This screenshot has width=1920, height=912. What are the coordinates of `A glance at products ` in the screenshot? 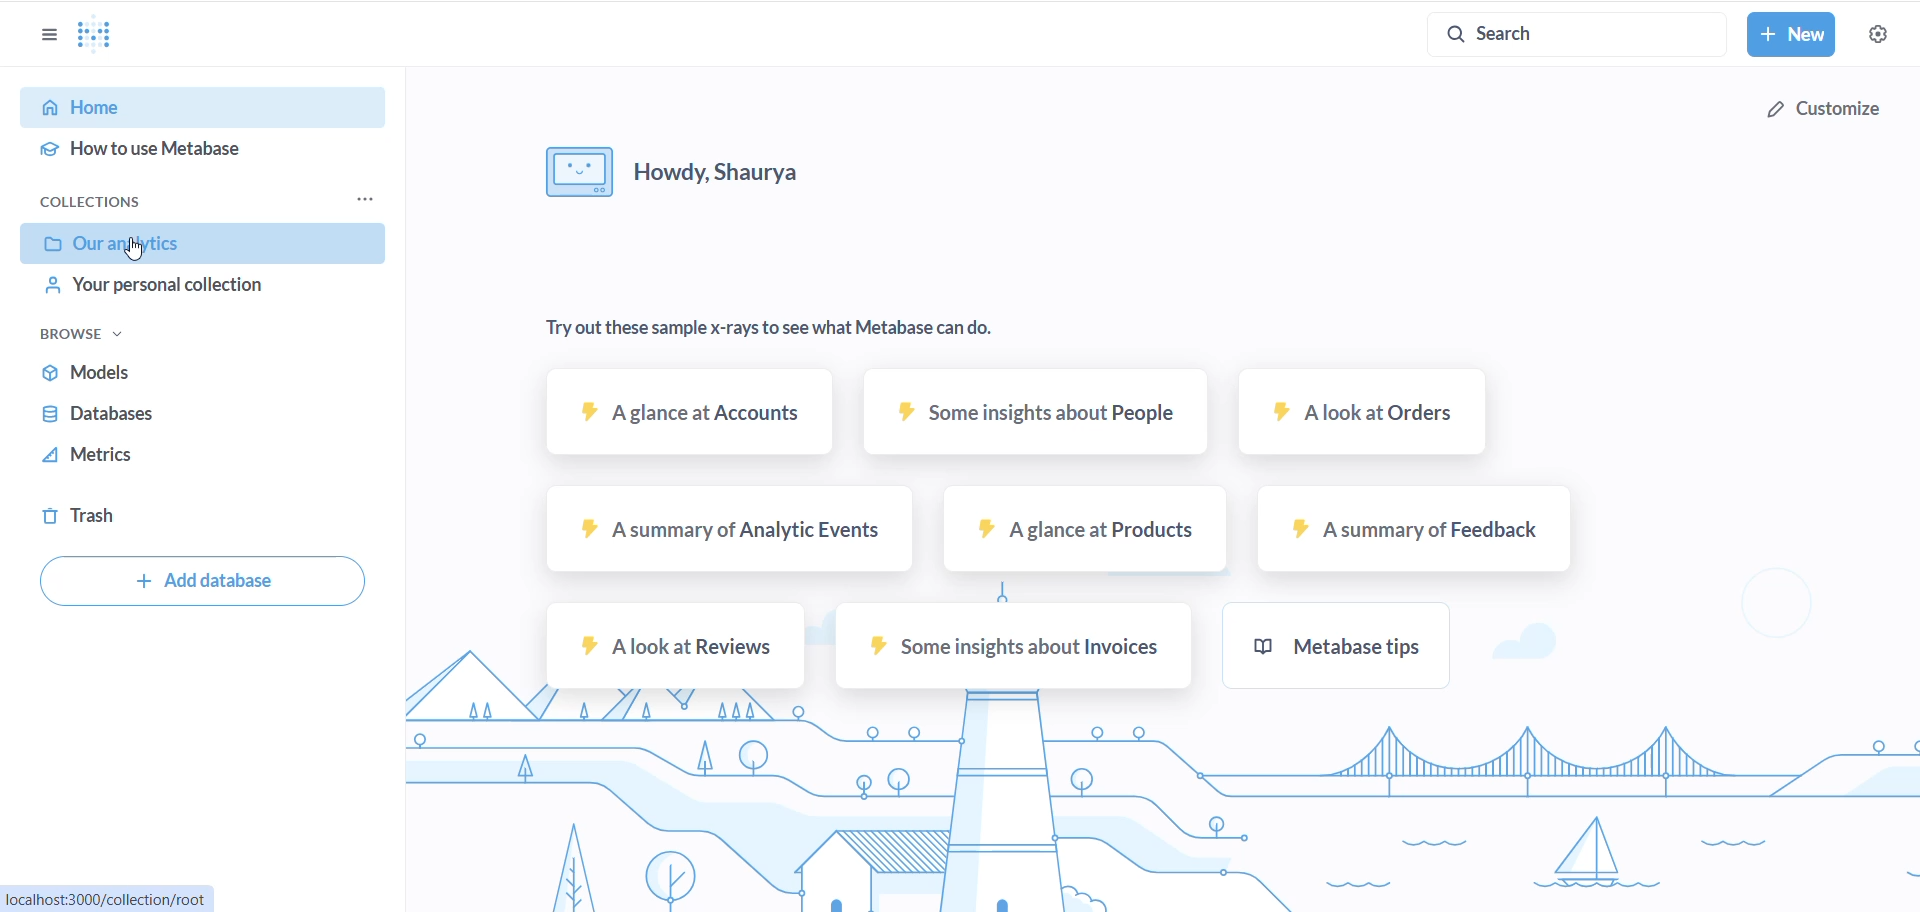 It's located at (1076, 534).